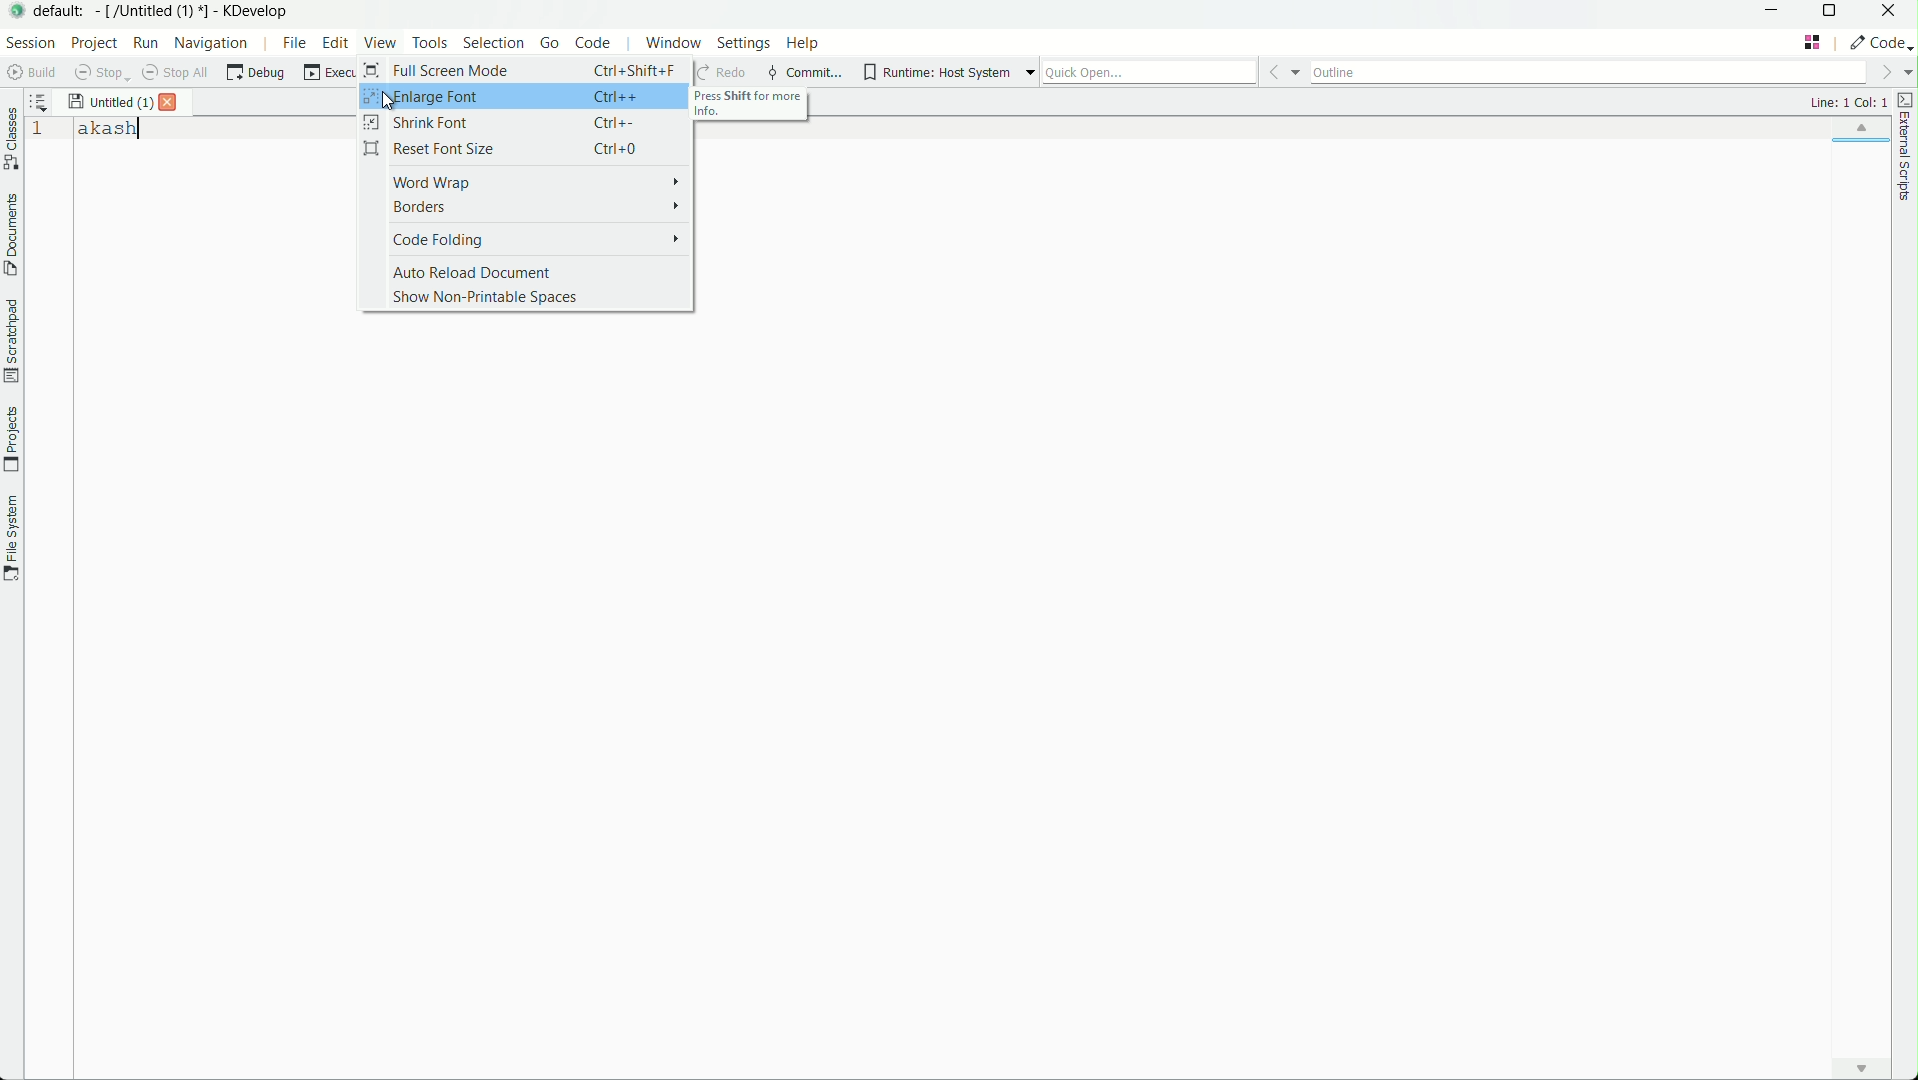 Image resolution: width=1918 pixels, height=1080 pixels. What do you see at coordinates (1837, 13) in the screenshot?
I see `maximize or restore` at bounding box center [1837, 13].